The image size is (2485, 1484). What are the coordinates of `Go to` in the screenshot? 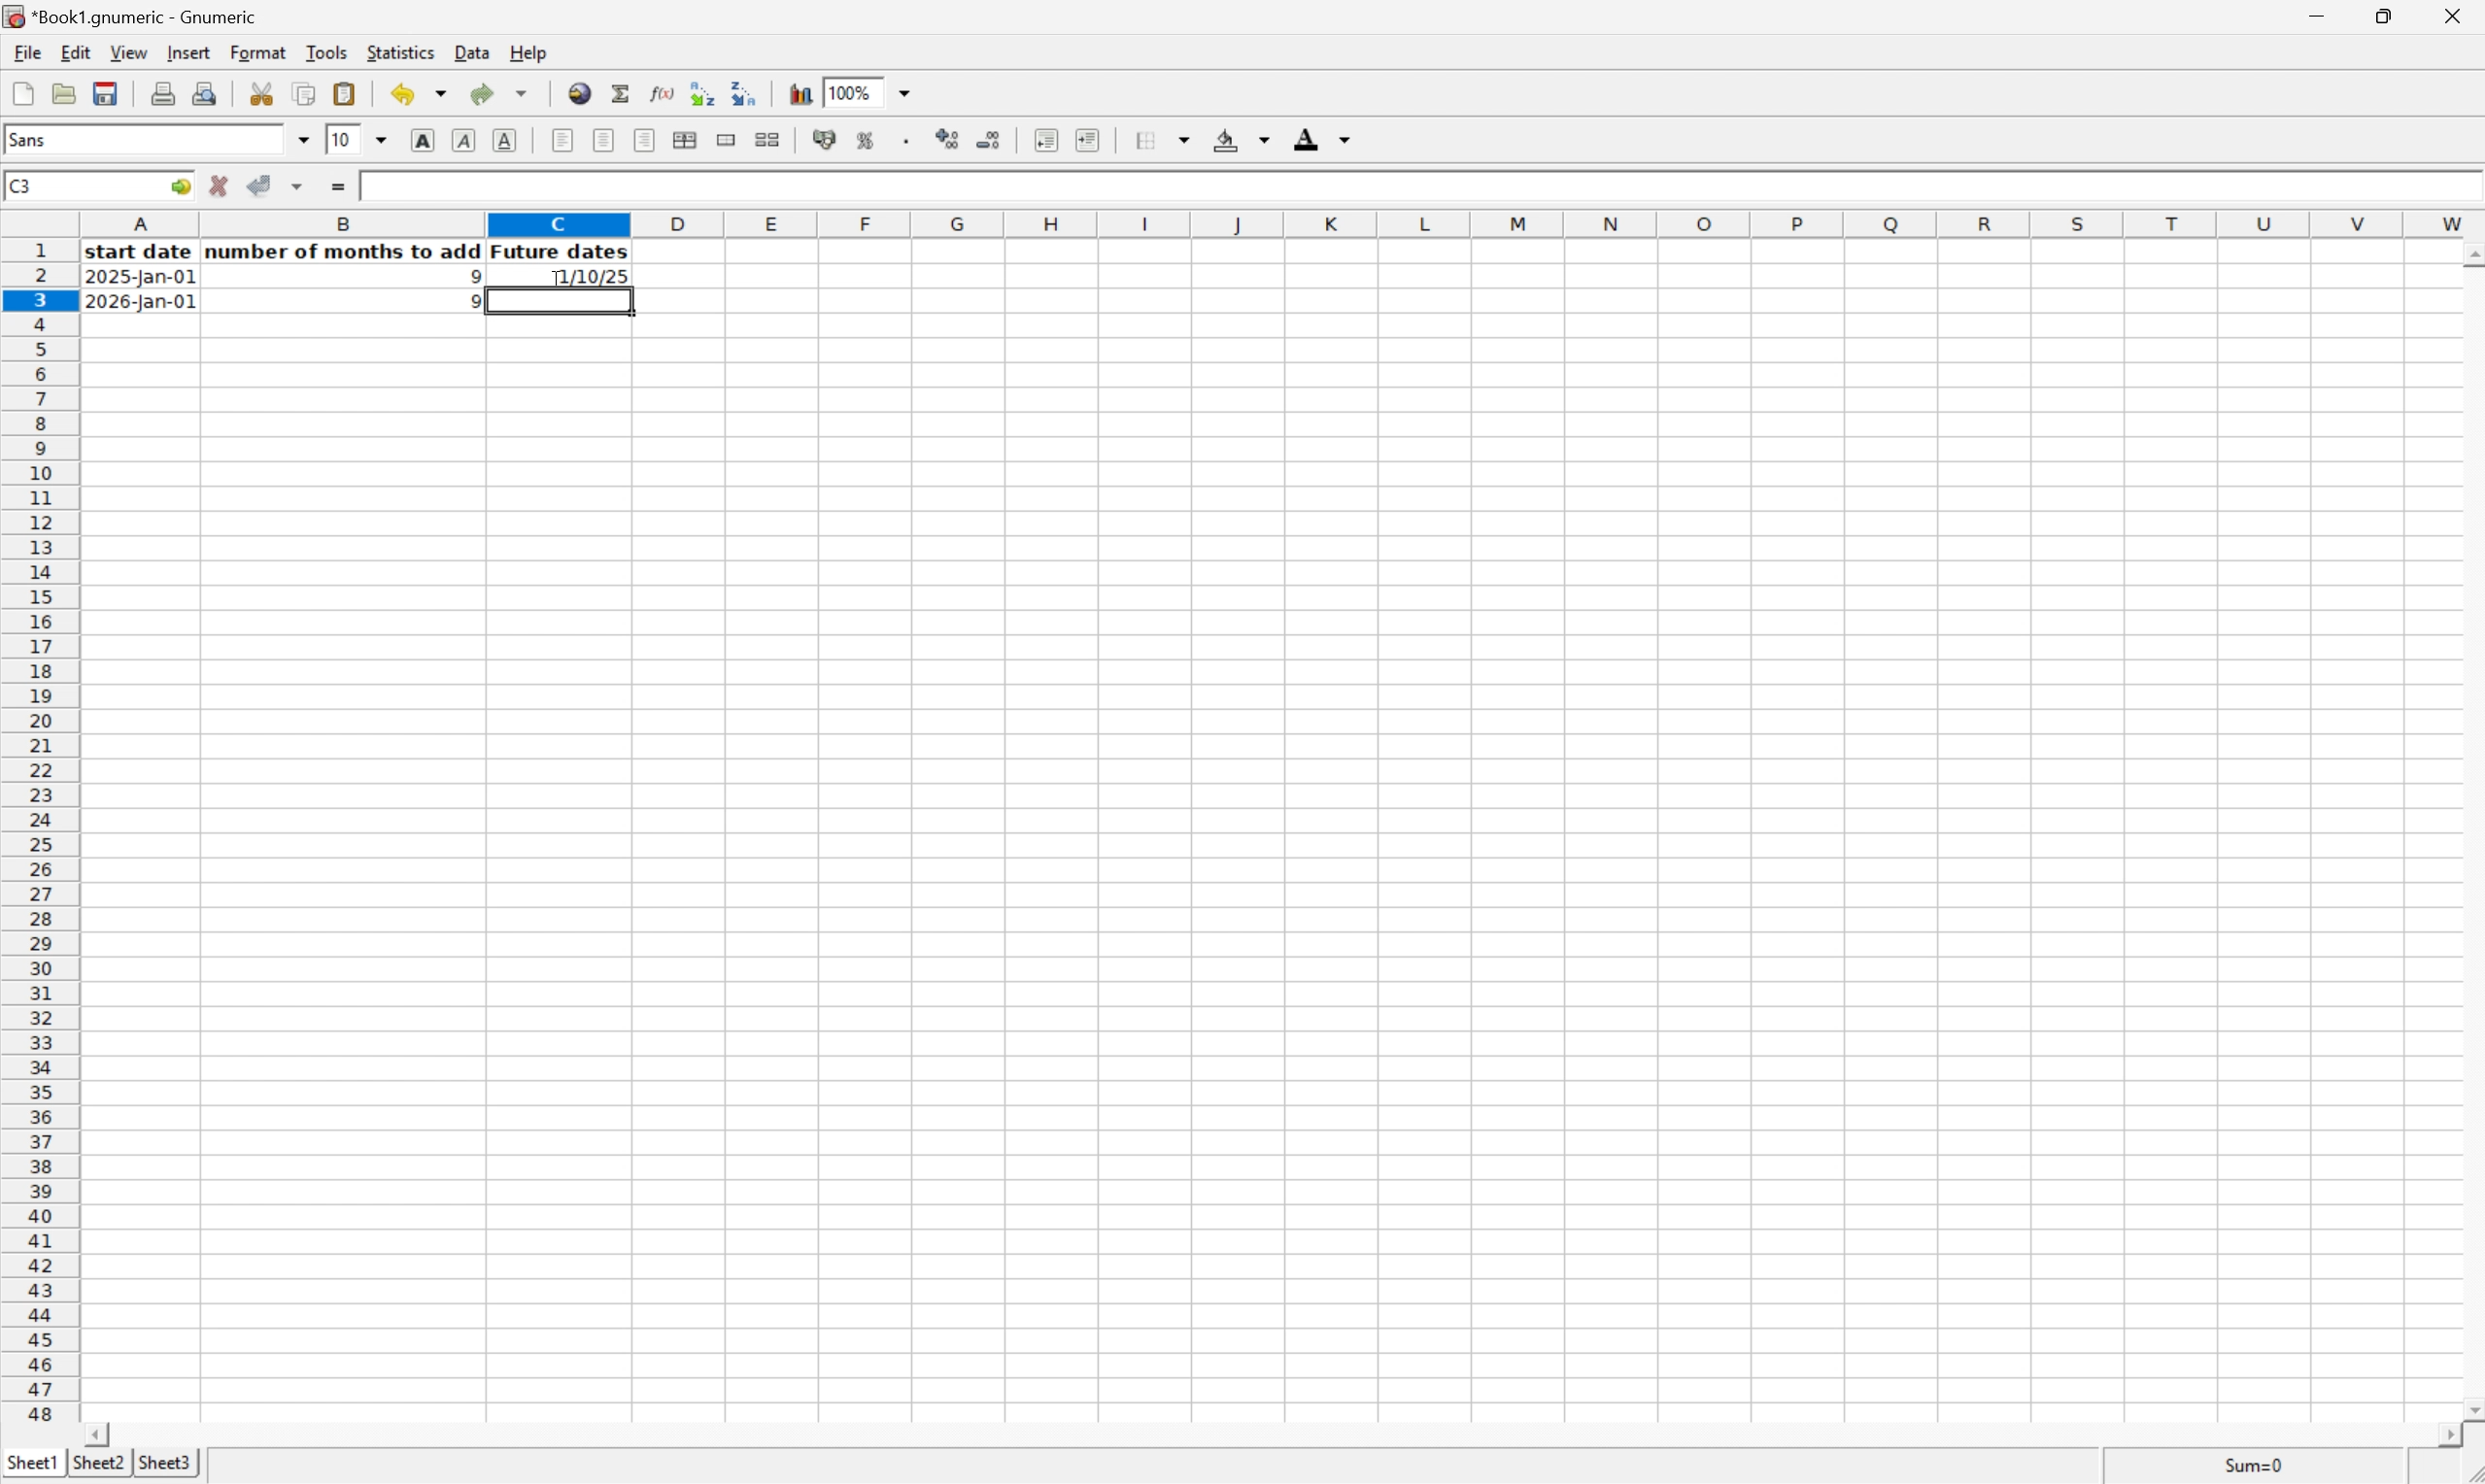 It's located at (179, 186).